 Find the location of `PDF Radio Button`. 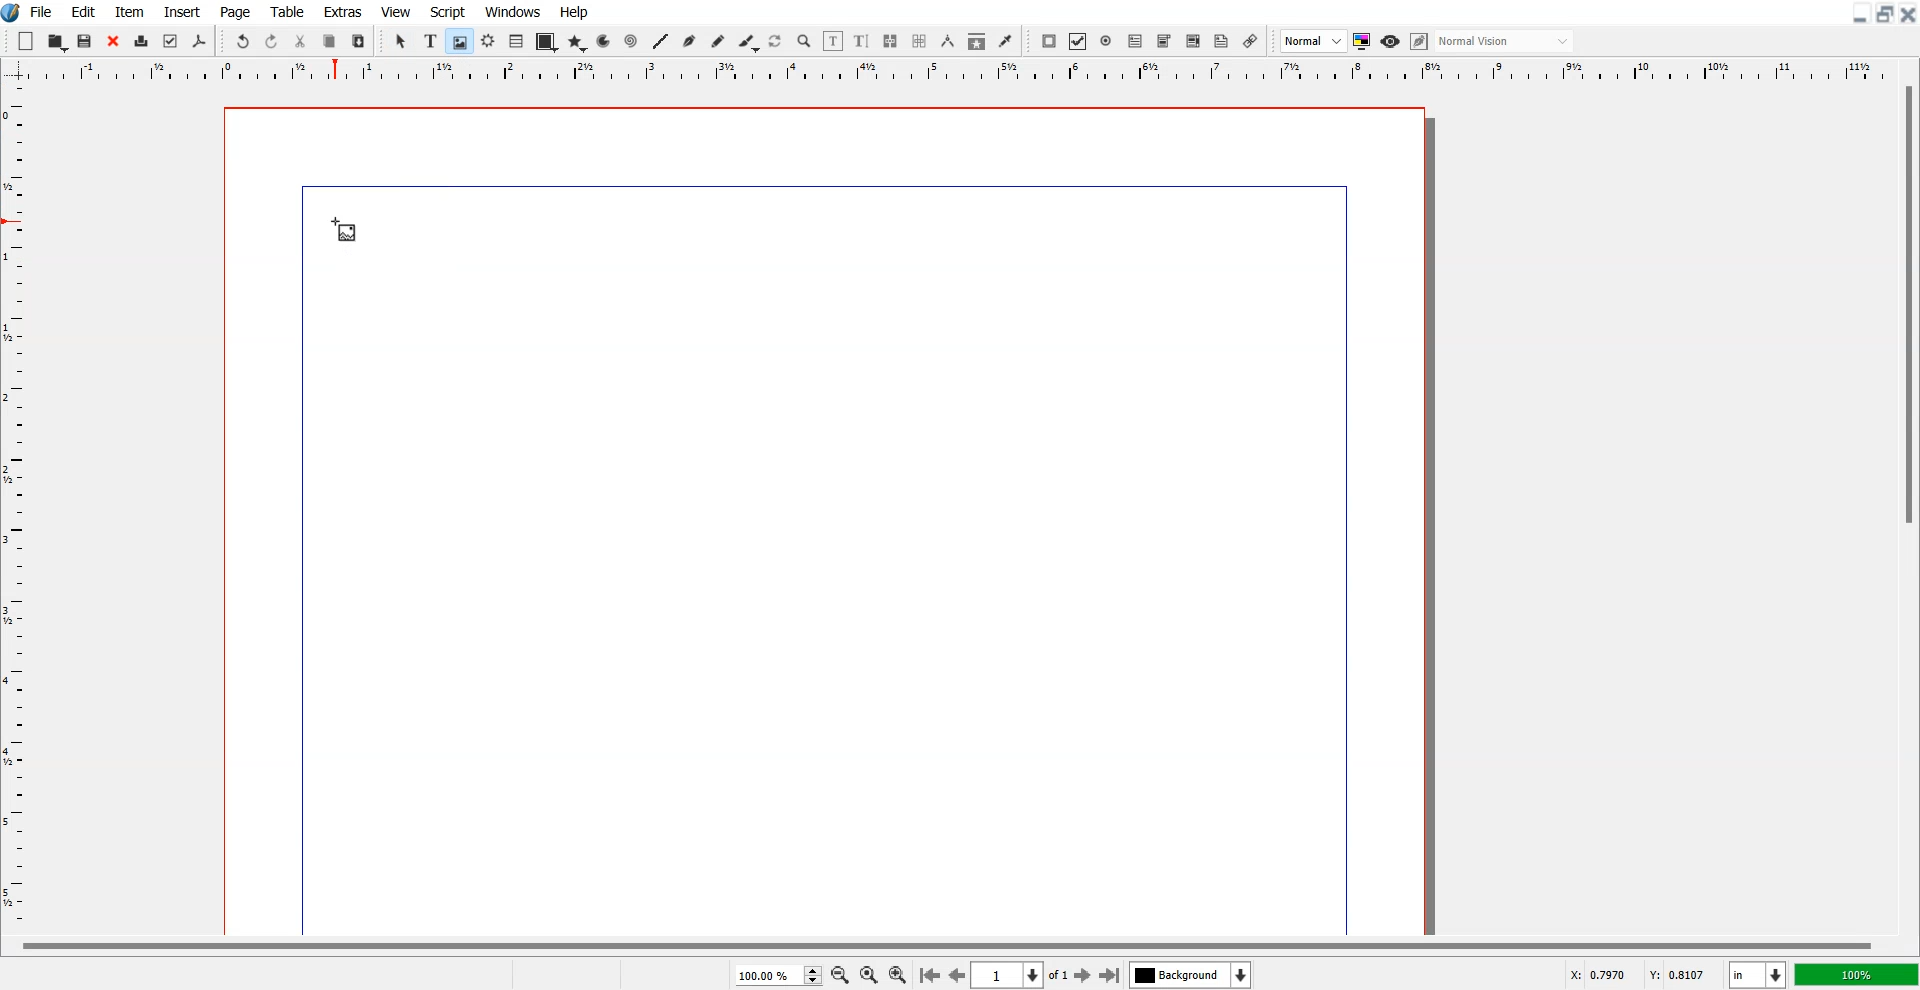

PDF Radio Button is located at coordinates (1106, 41).